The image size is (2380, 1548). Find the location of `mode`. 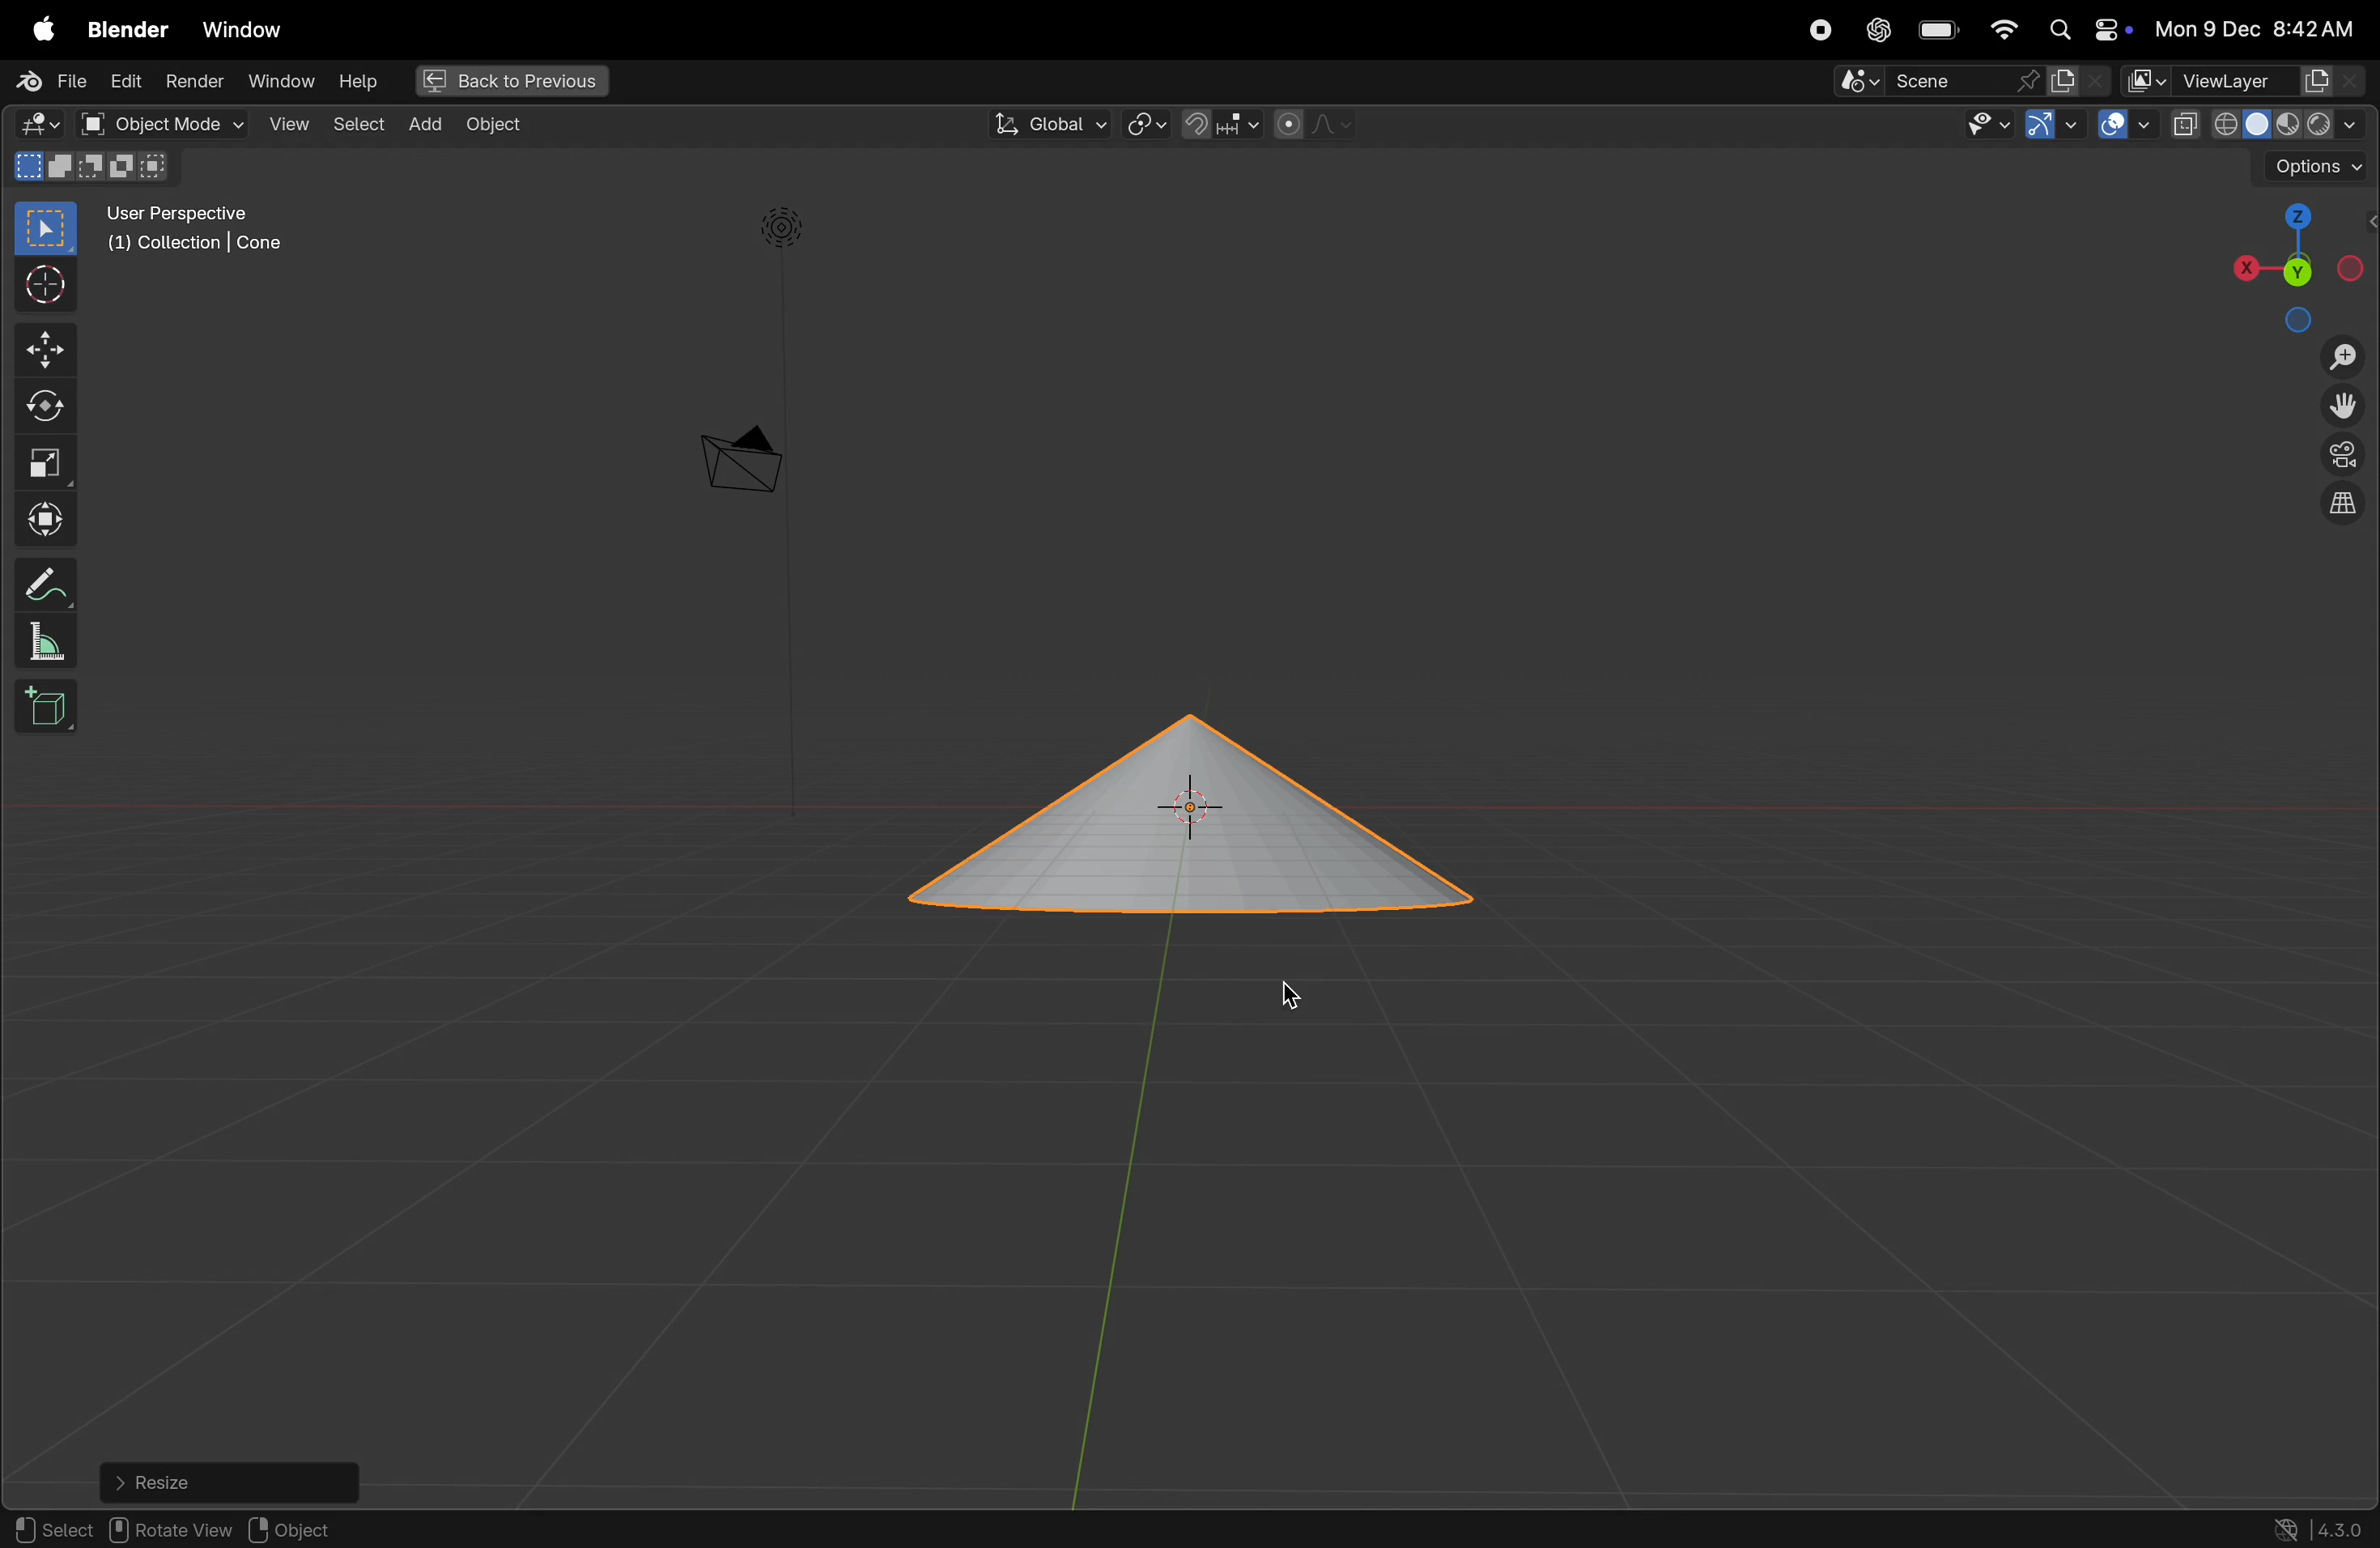

mode is located at coordinates (185, 168).